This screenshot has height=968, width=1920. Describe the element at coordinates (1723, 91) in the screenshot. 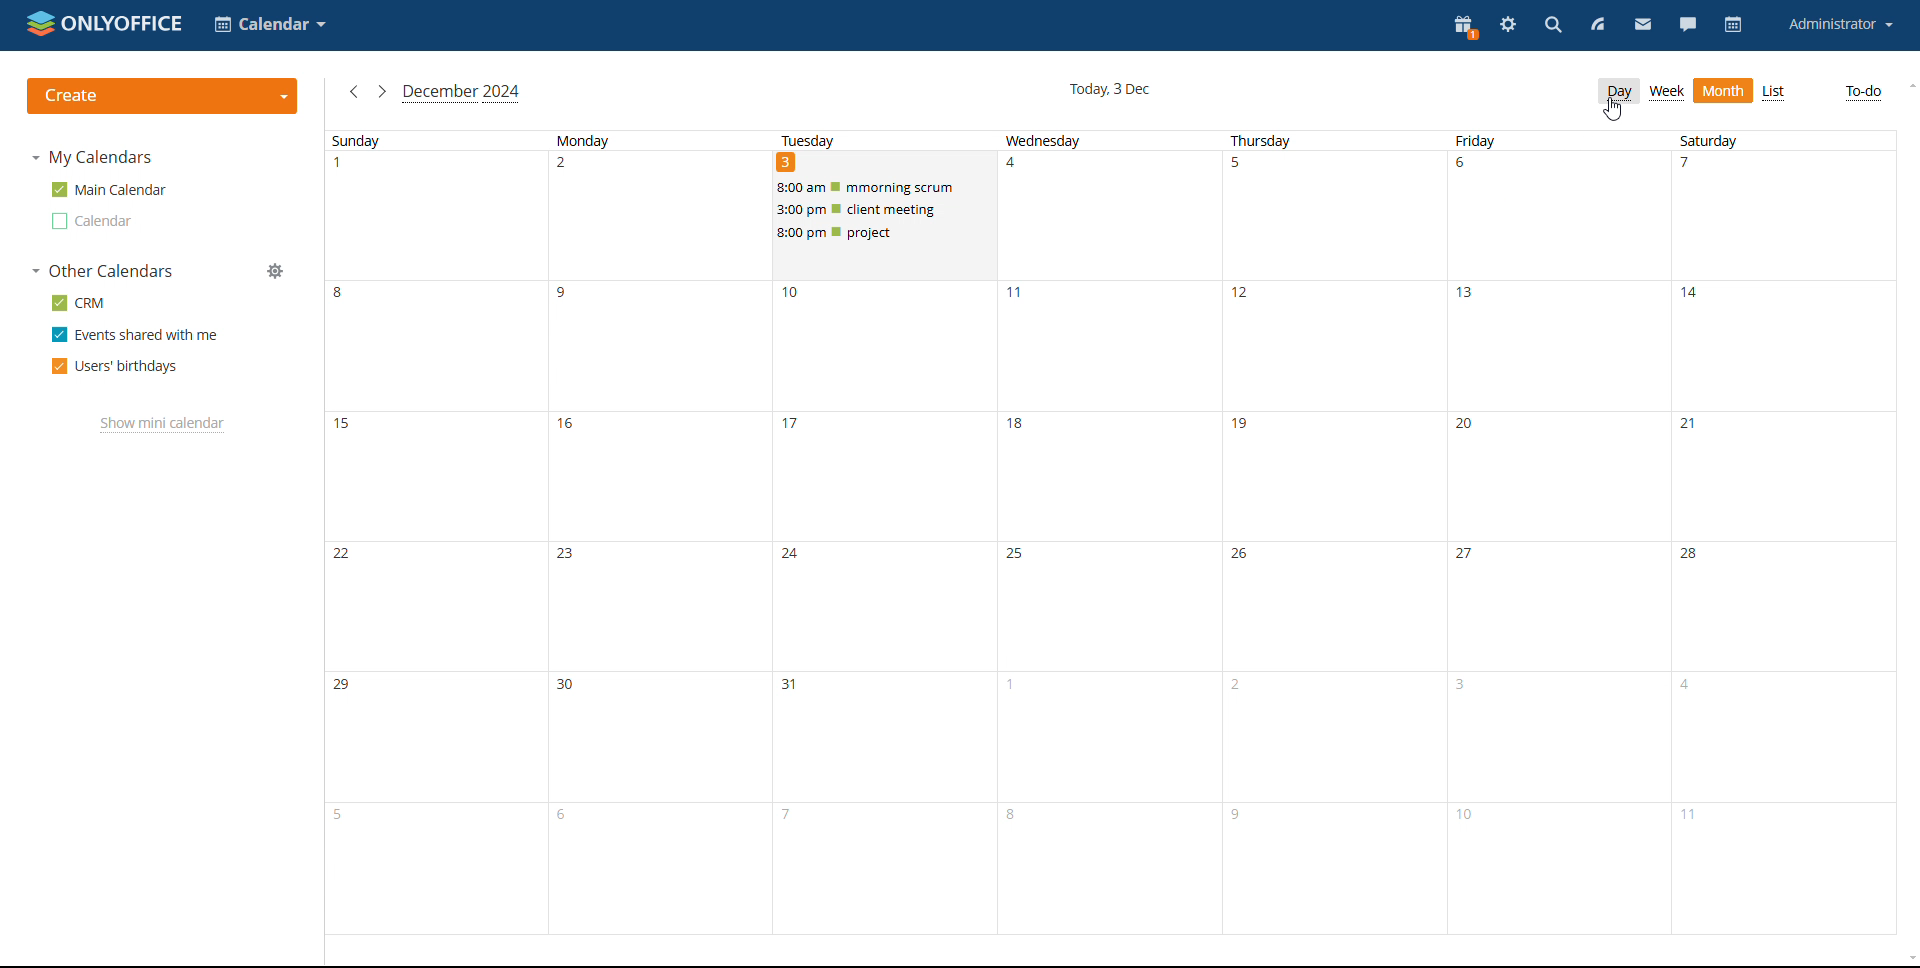

I see `month view` at that location.